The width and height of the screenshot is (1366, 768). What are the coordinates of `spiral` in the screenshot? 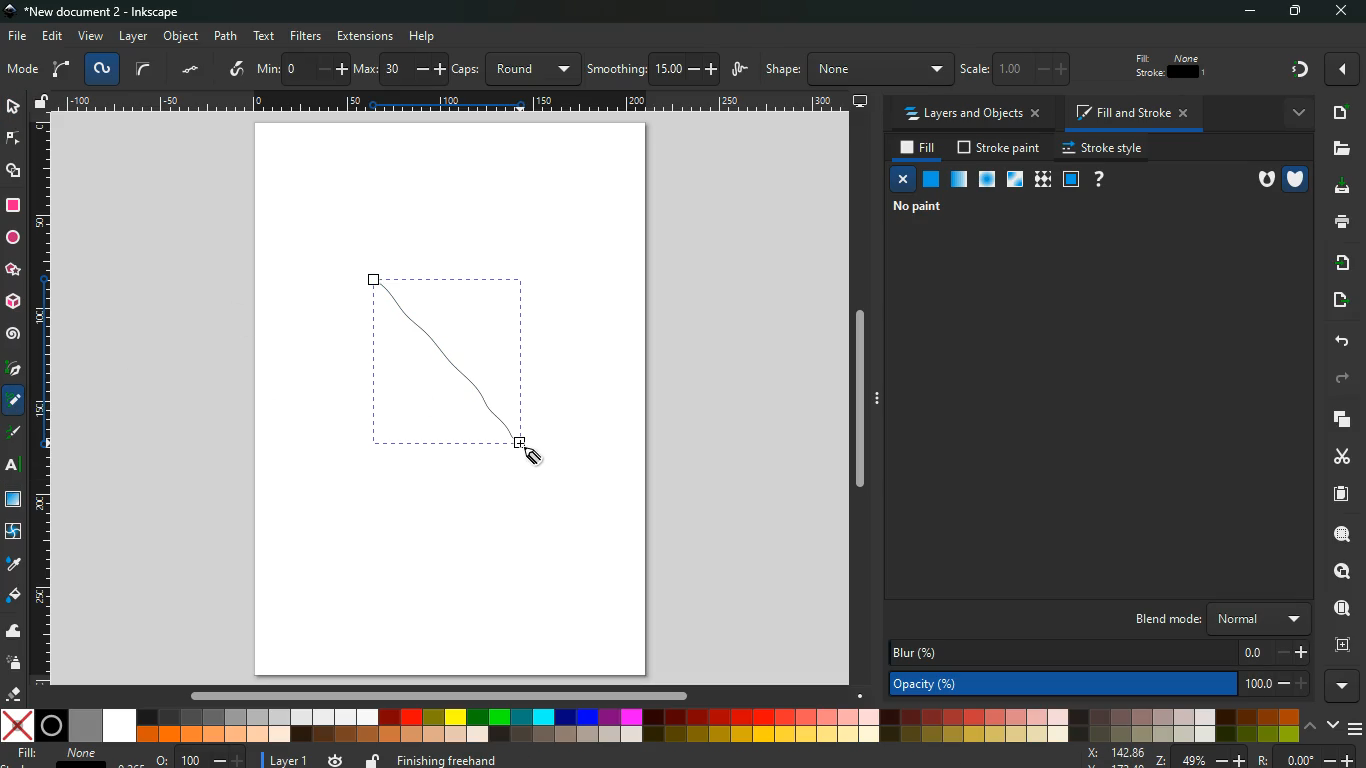 It's located at (14, 334).